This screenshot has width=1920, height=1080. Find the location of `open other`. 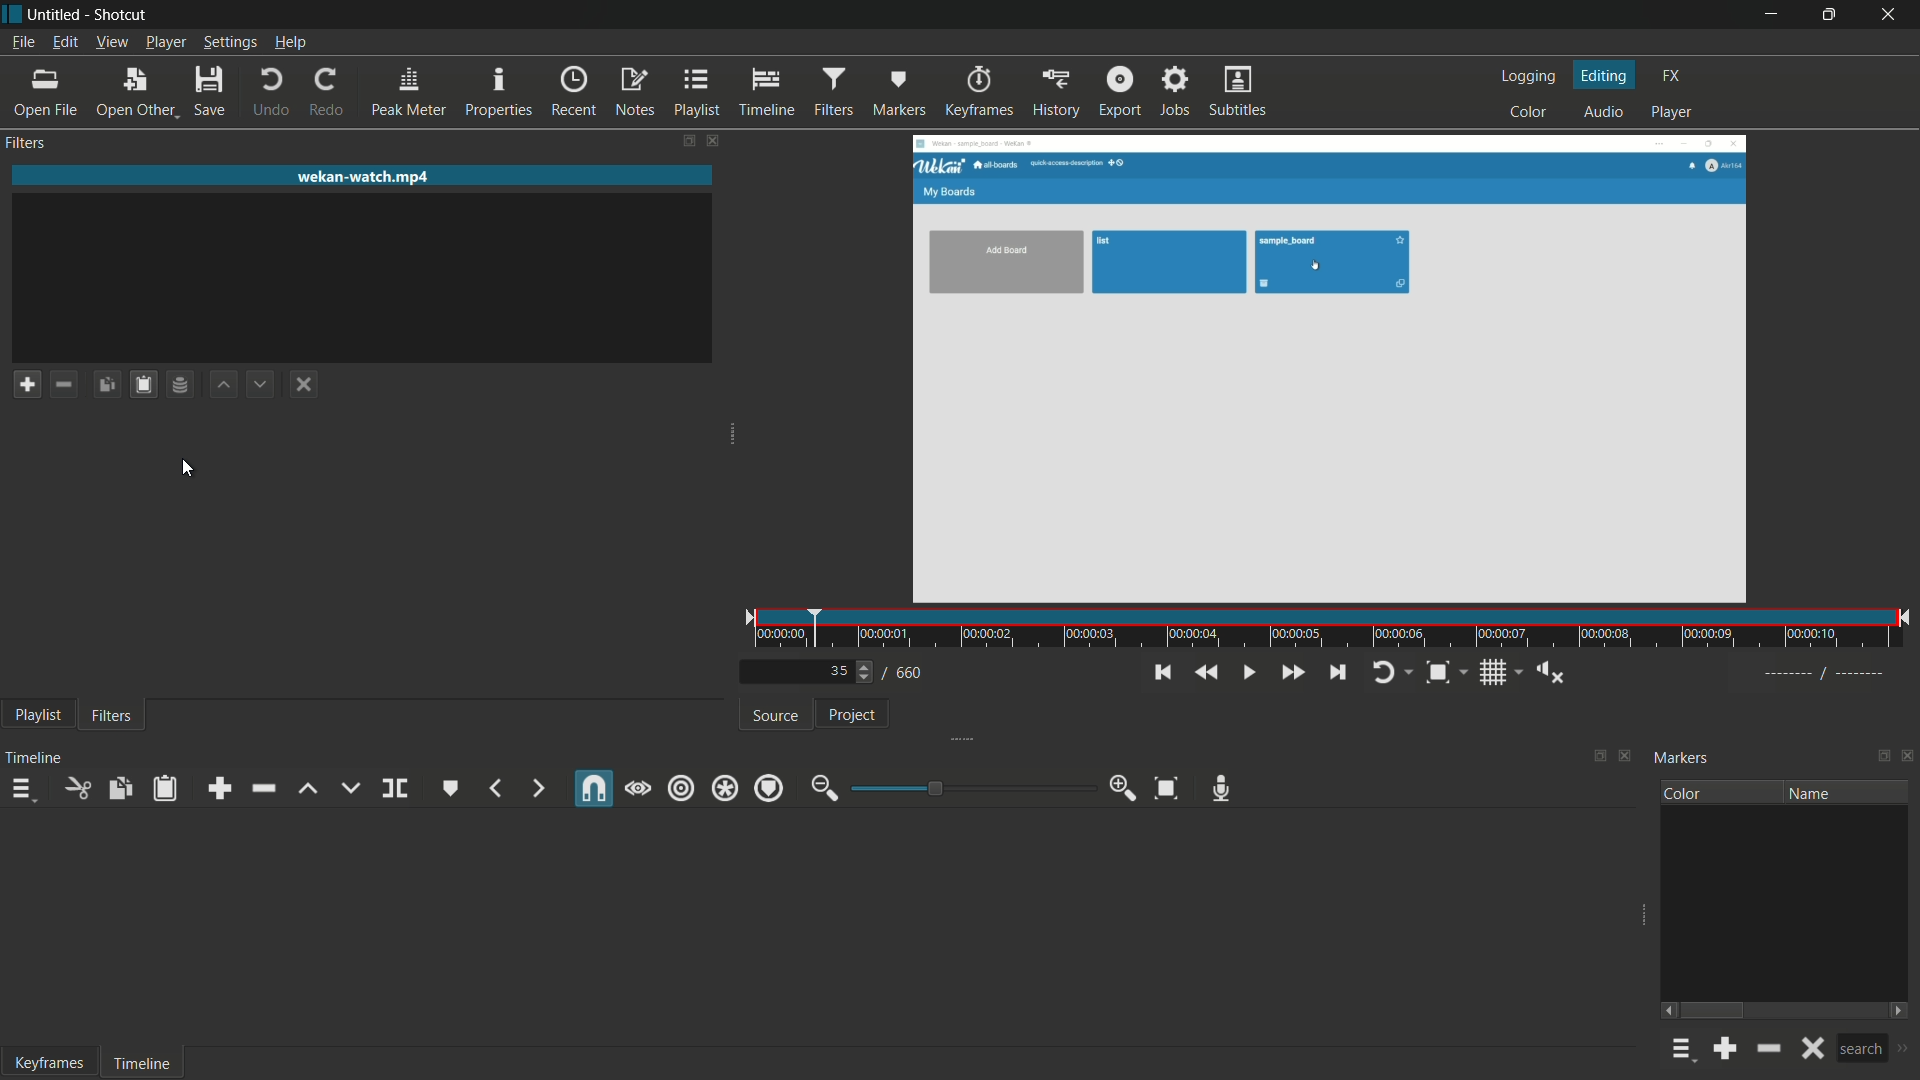

open other is located at coordinates (134, 93).